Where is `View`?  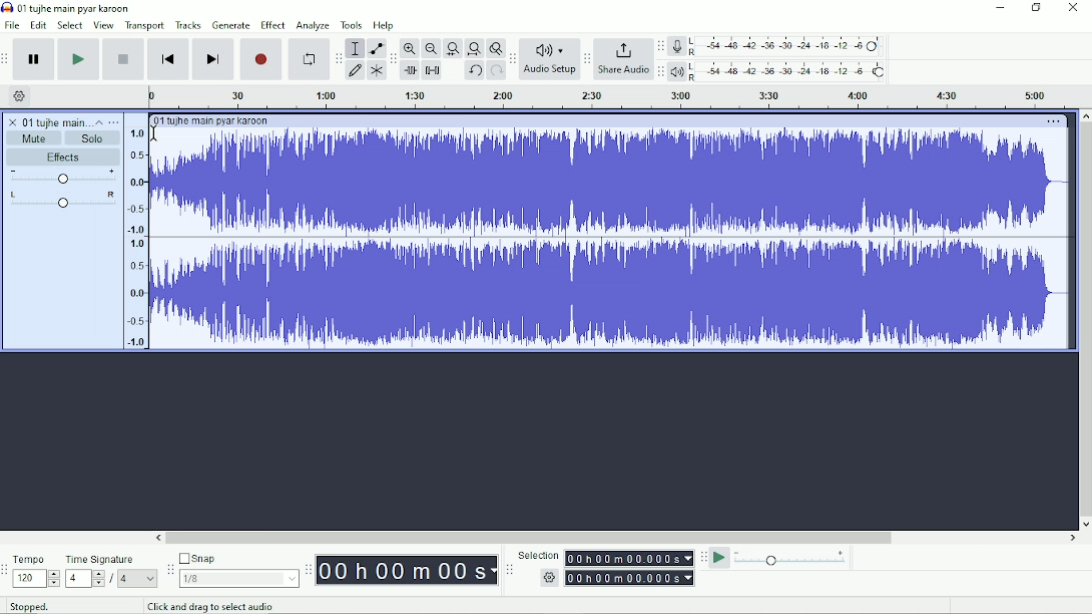
View is located at coordinates (104, 25).